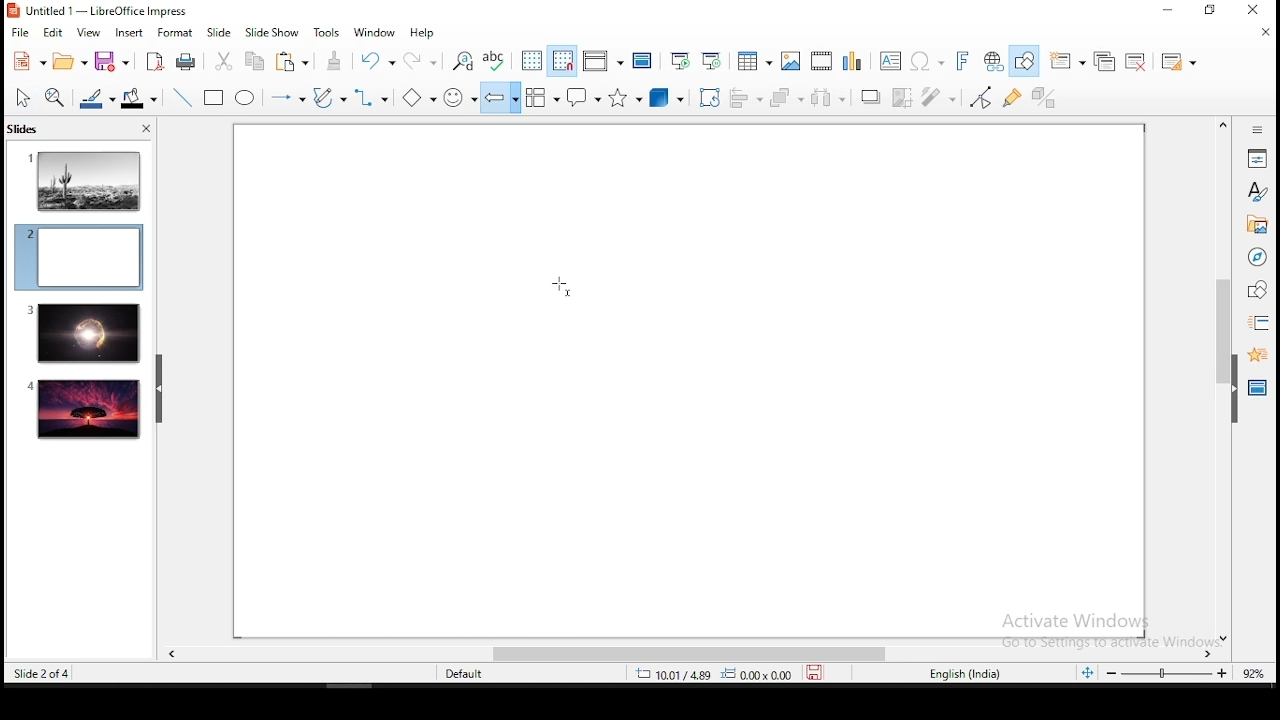 The height and width of the screenshot is (720, 1280). Describe the element at coordinates (673, 676) in the screenshot. I see `8.60/-0.26` at that location.